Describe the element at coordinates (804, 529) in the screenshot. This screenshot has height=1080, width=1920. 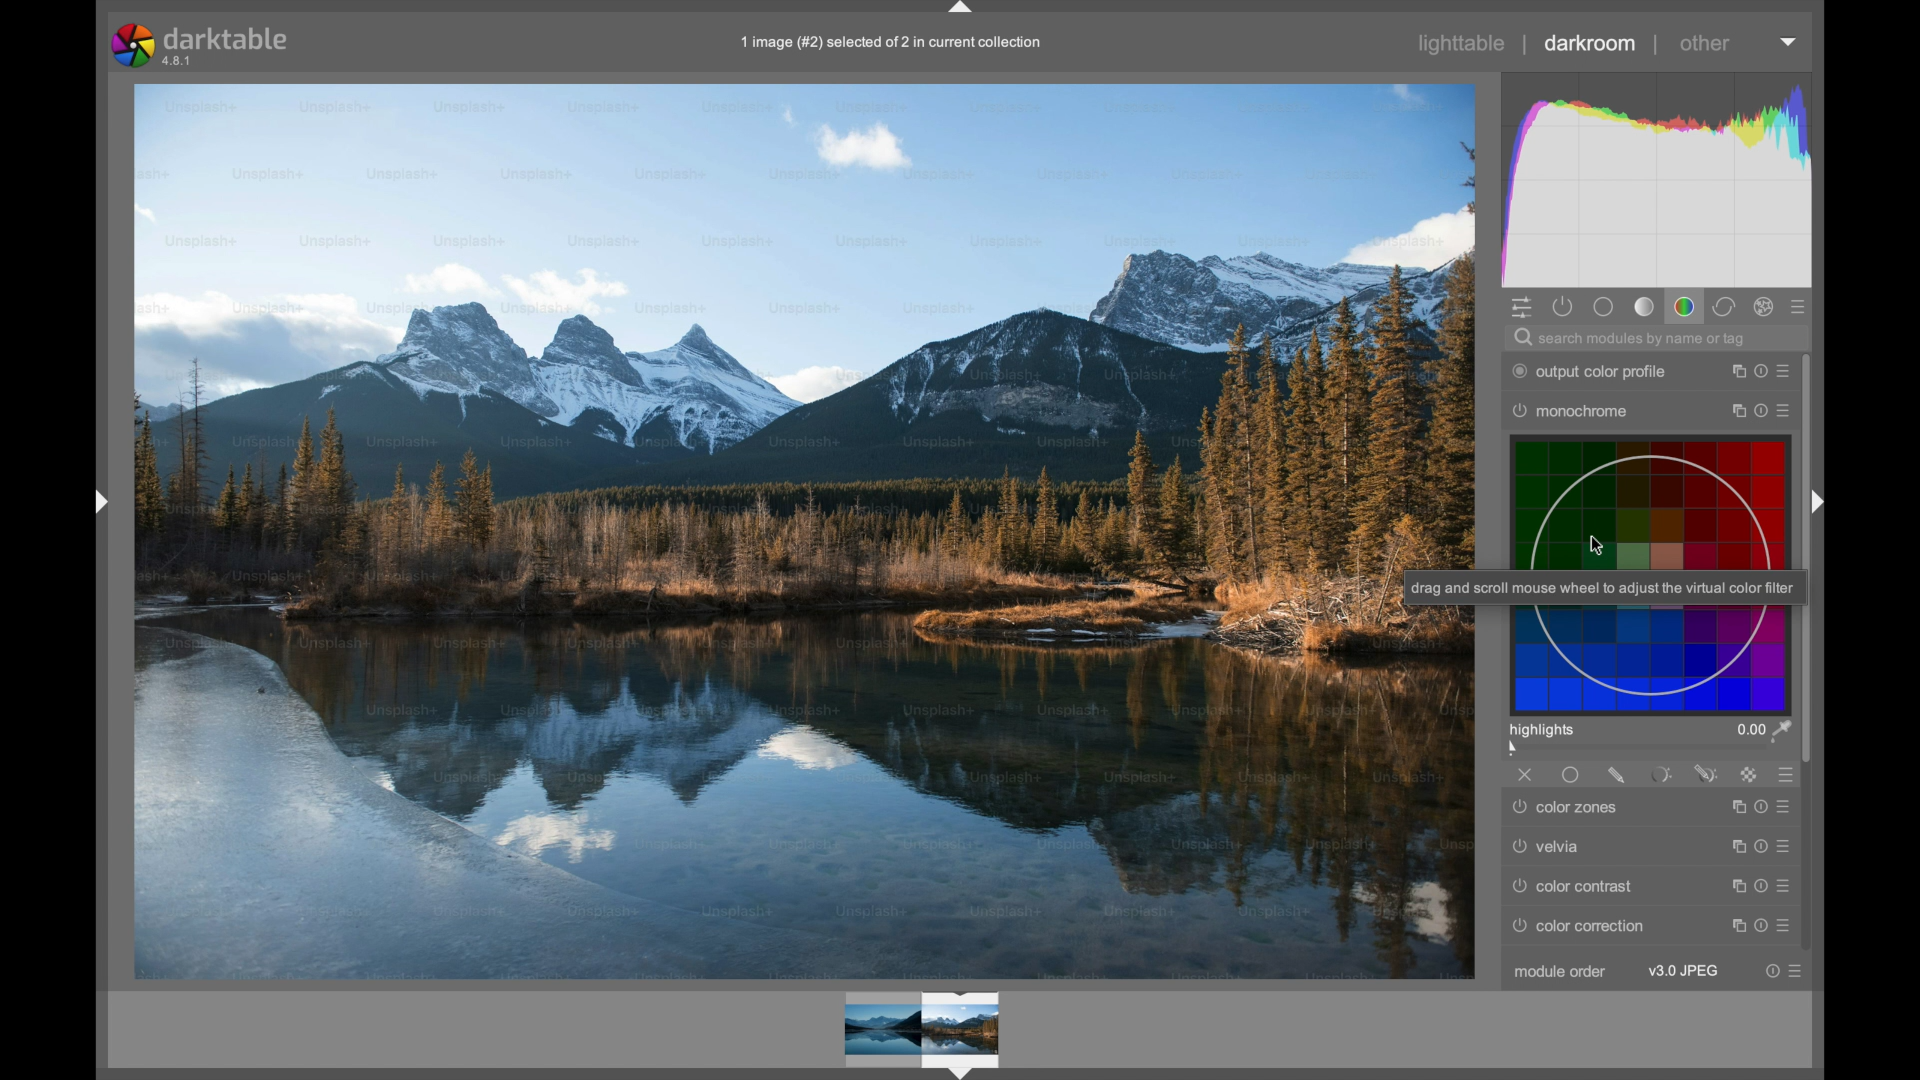
I see `photo` at that location.